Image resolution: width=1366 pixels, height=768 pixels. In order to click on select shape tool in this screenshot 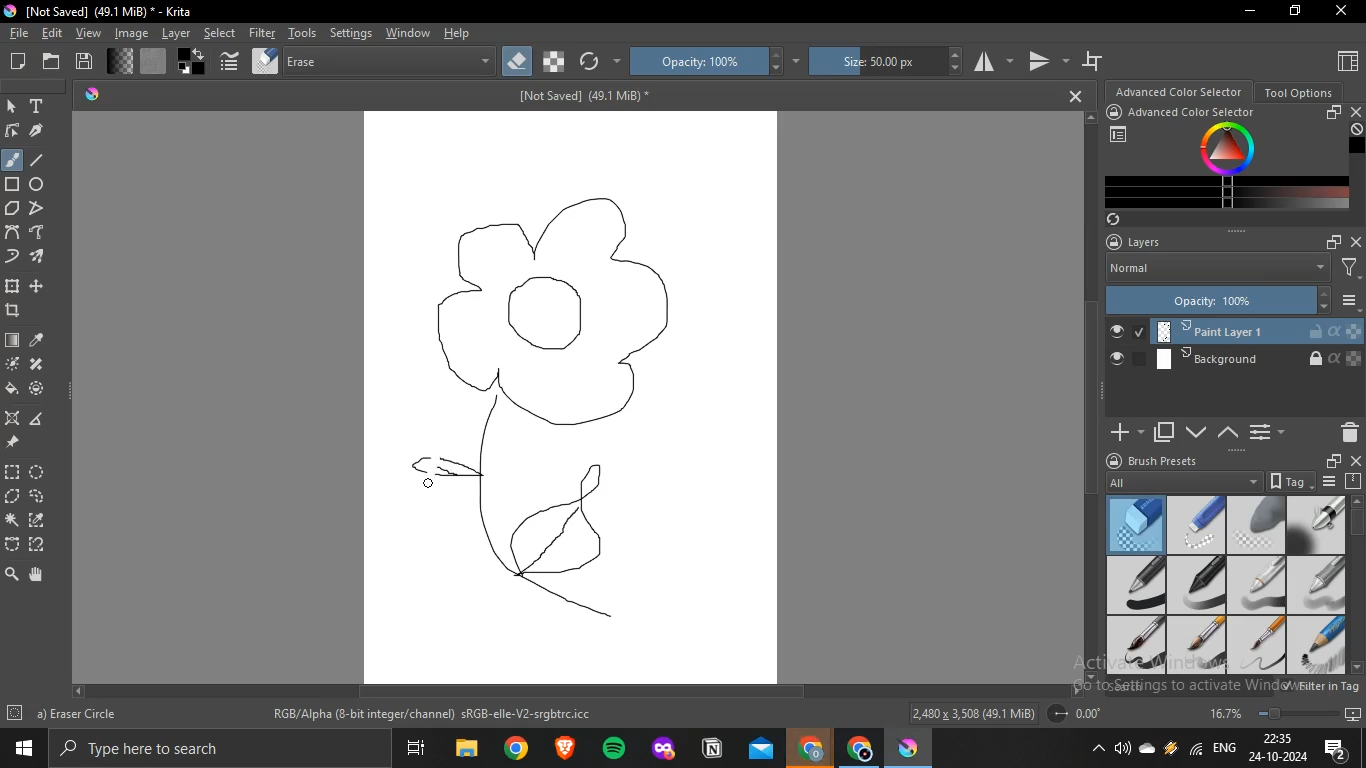, I will do `click(13, 105)`.